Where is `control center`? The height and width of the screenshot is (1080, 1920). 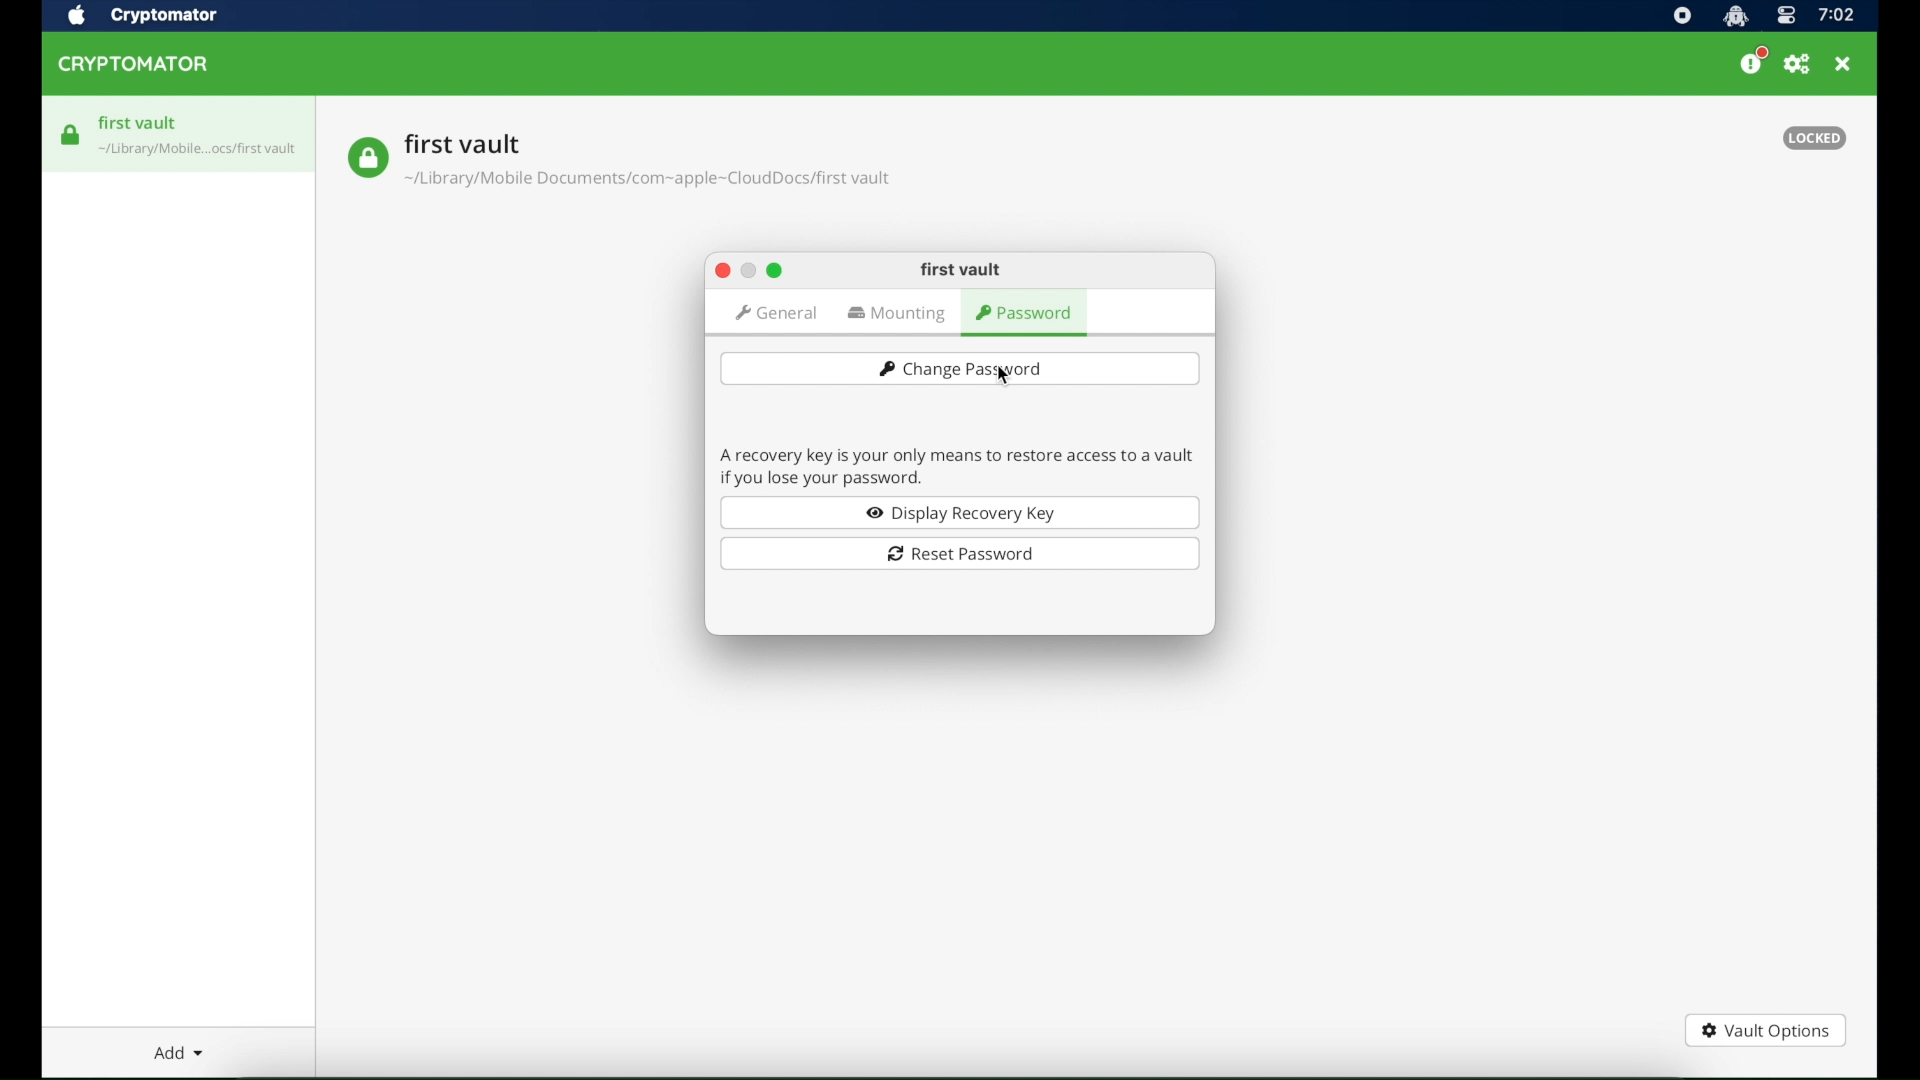 control center is located at coordinates (1785, 17).